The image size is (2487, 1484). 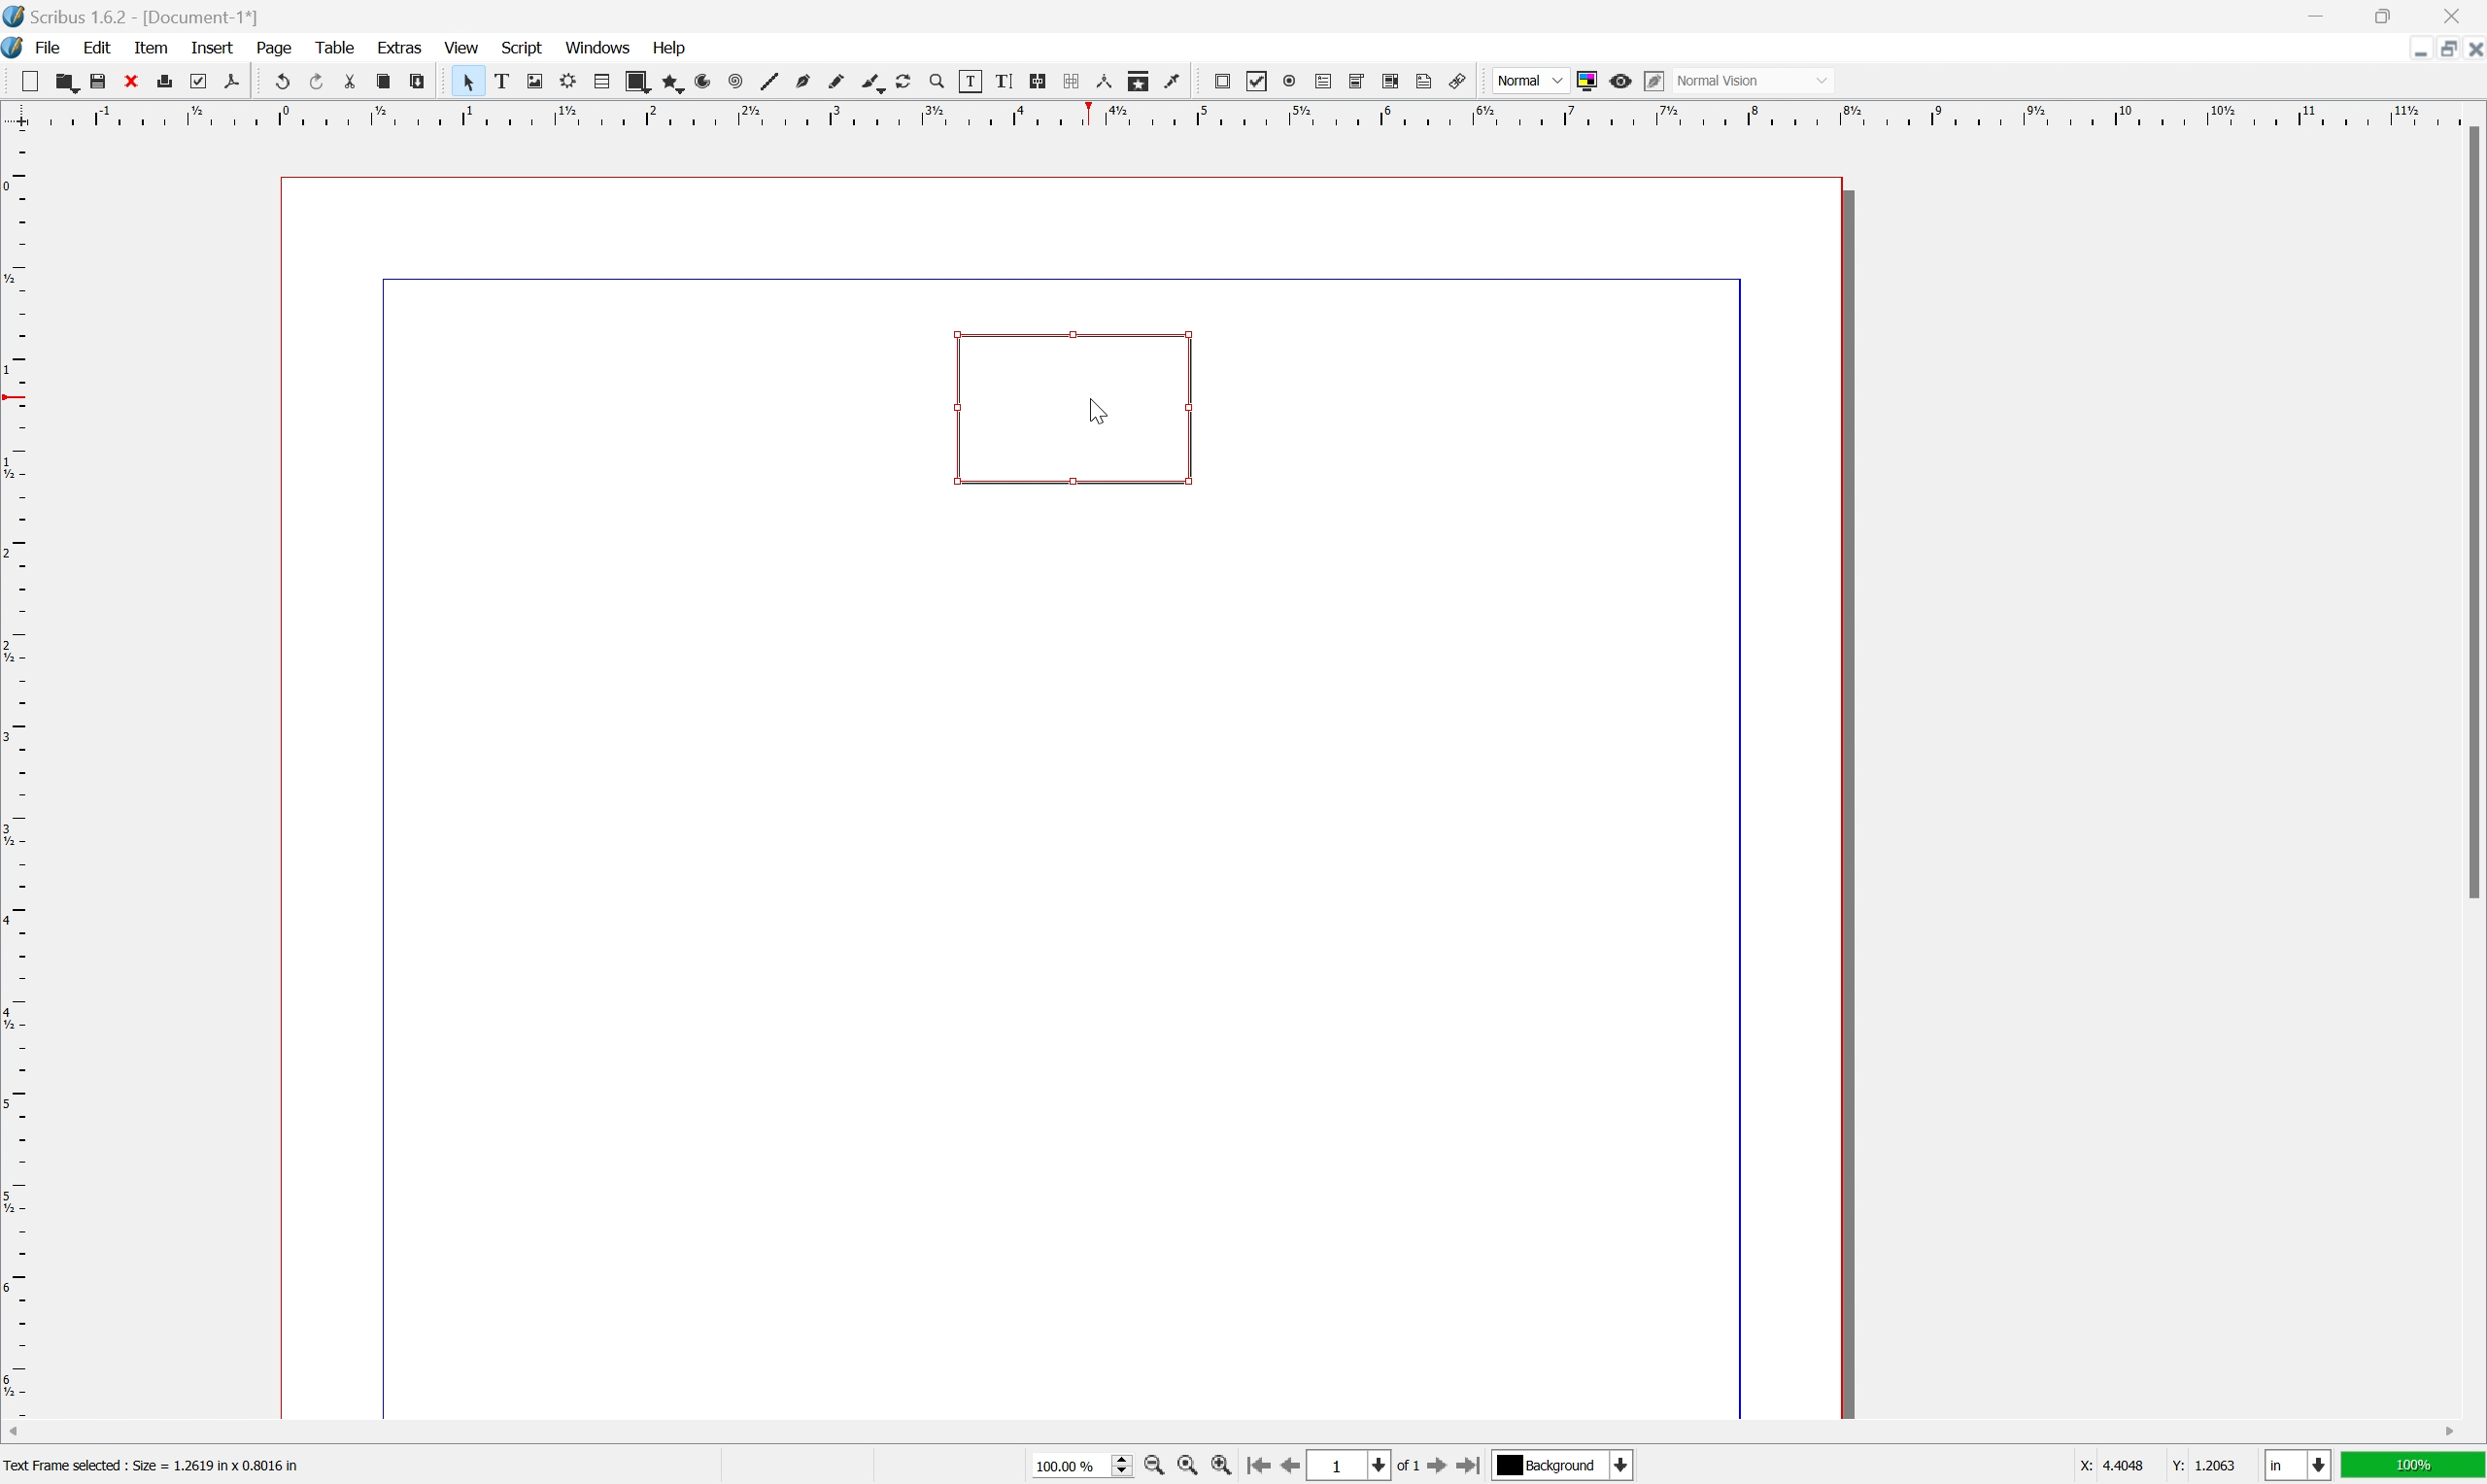 What do you see at coordinates (904, 83) in the screenshot?
I see `rotate item` at bounding box center [904, 83].